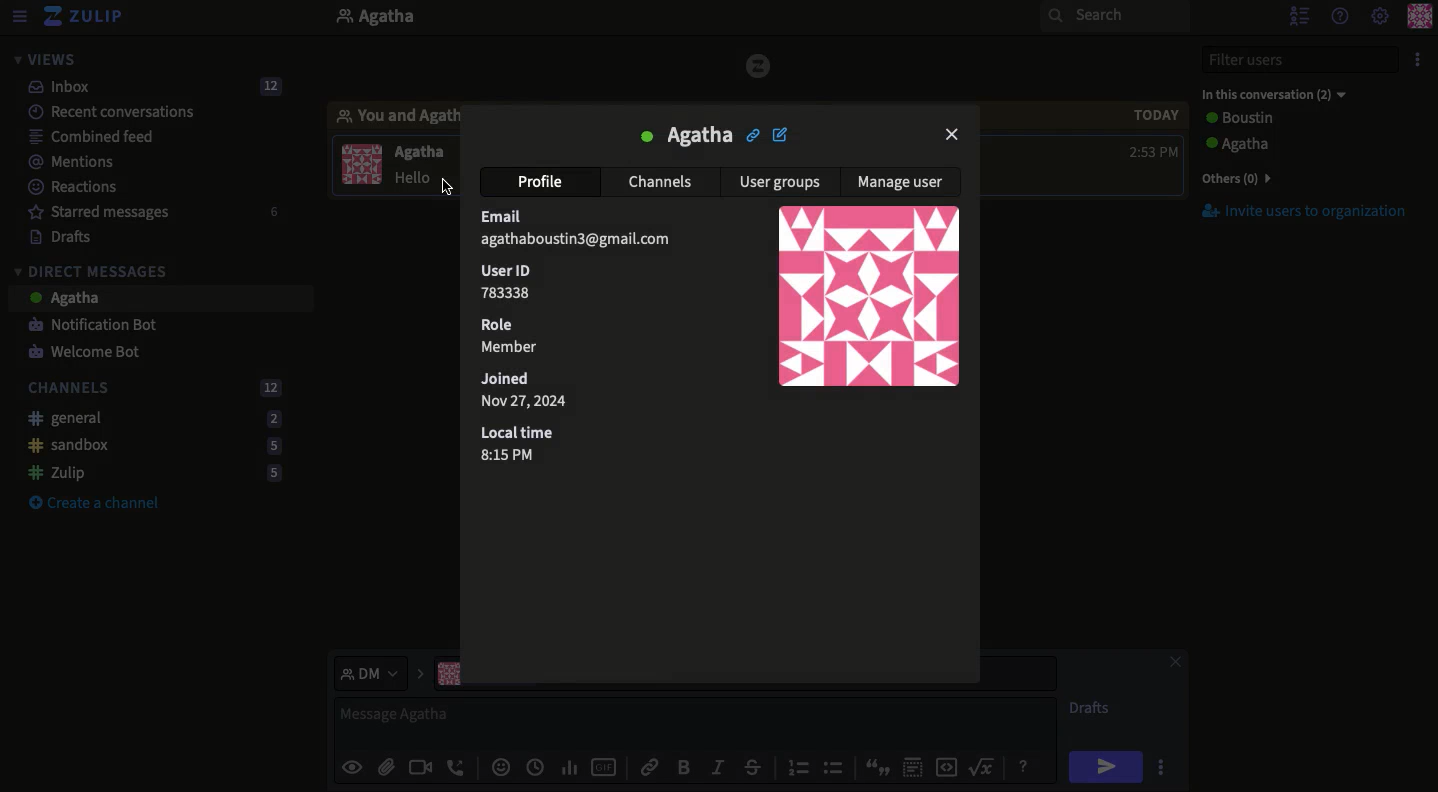  I want to click on User, so click(420, 152).